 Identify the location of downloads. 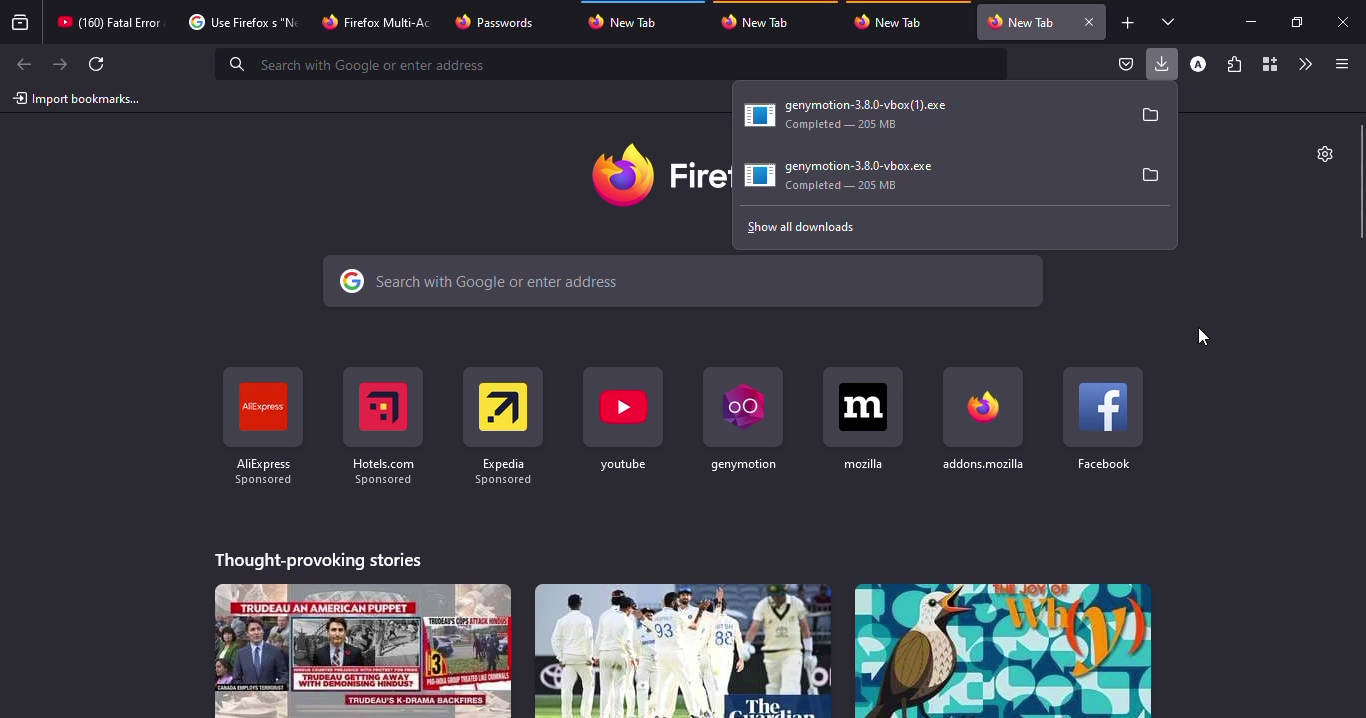
(1163, 63).